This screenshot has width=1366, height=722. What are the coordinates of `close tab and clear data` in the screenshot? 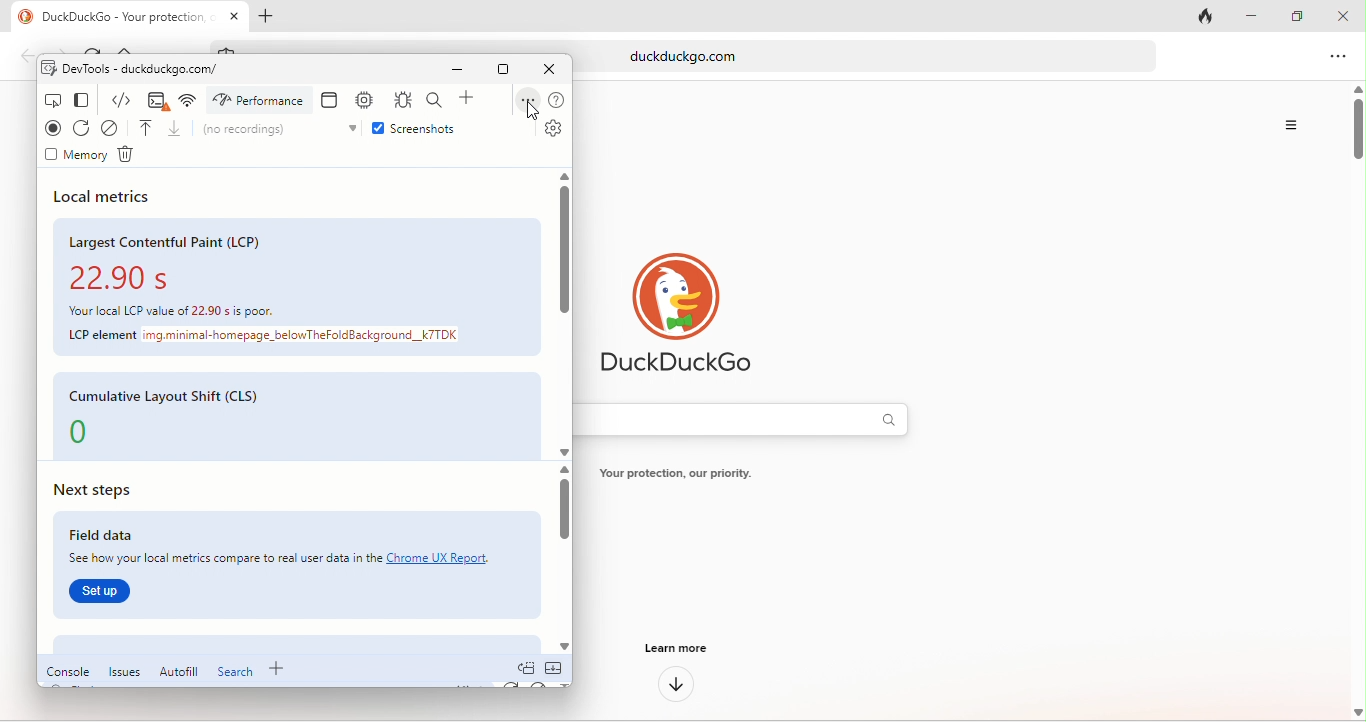 It's located at (1207, 15).